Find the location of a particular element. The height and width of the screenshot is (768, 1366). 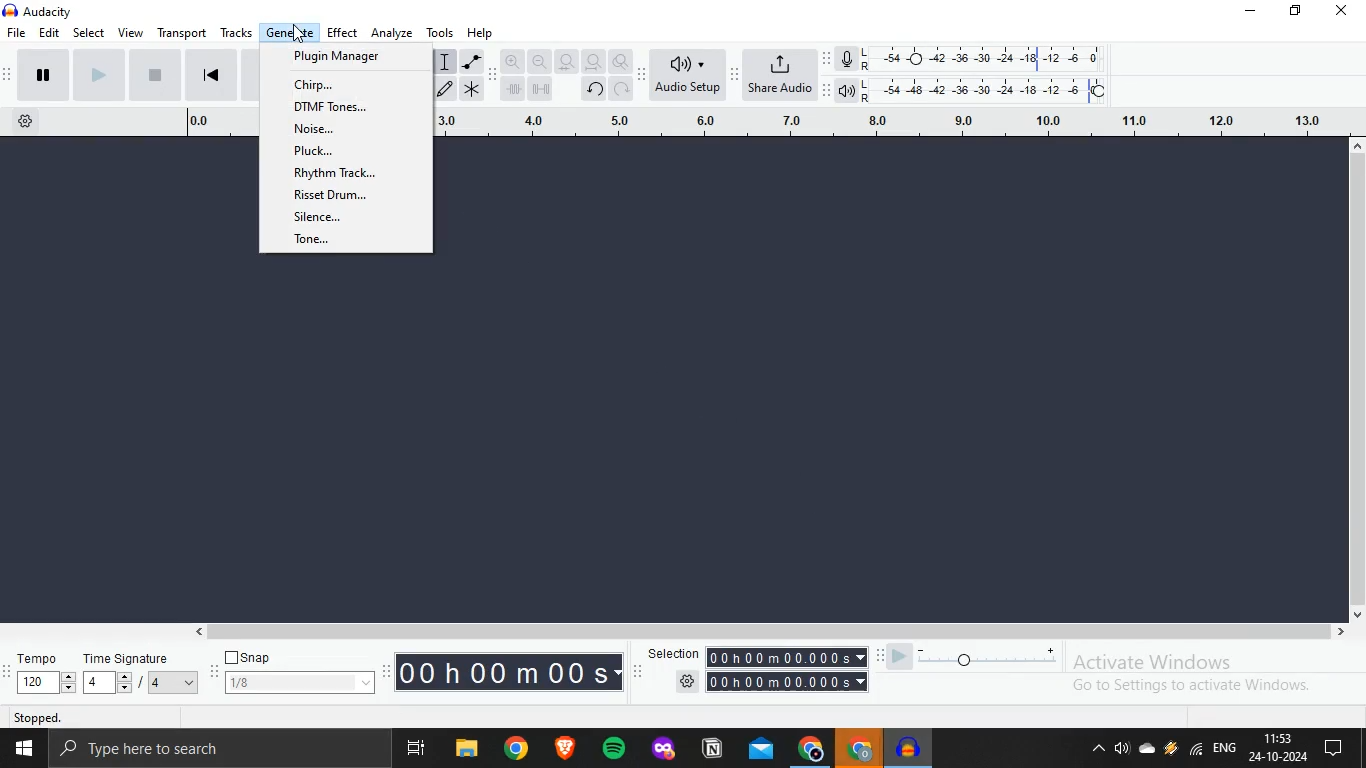

chirp is located at coordinates (344, 82).